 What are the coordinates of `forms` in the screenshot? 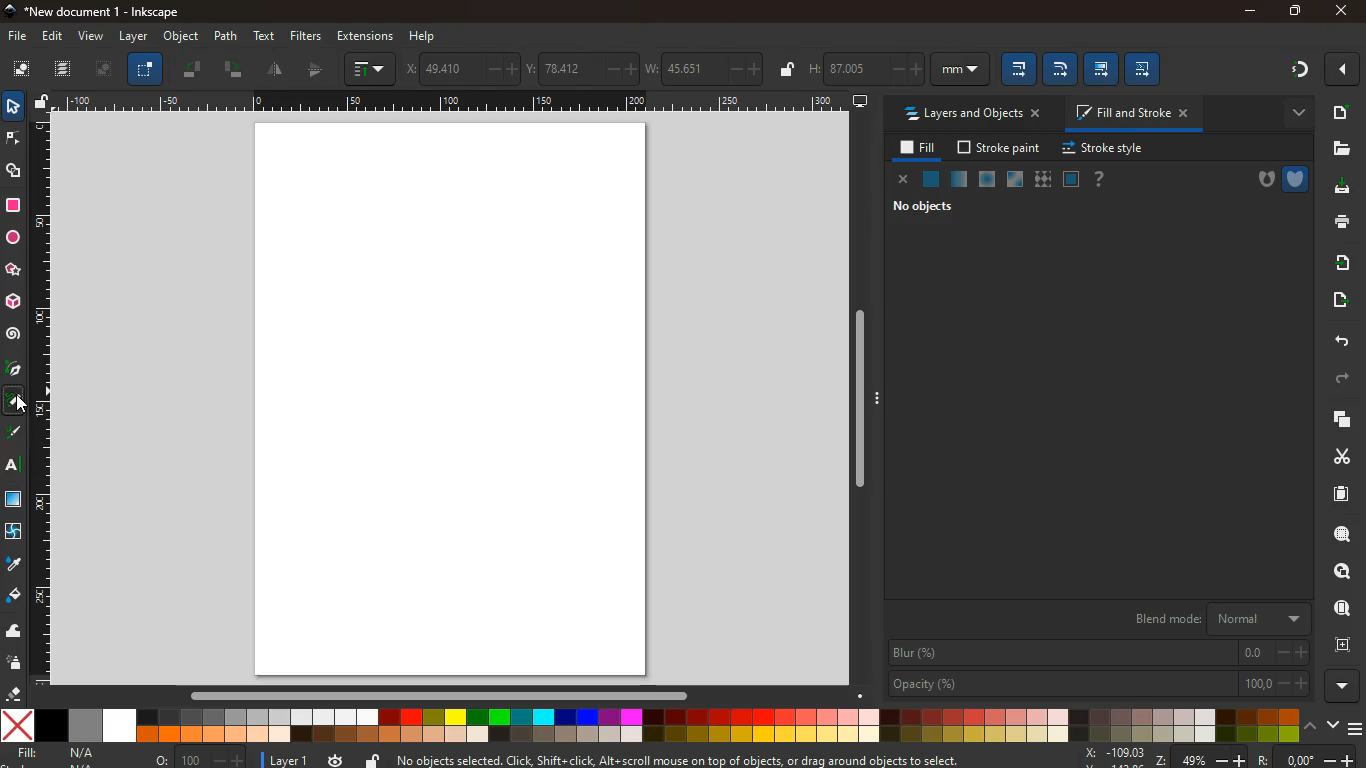 It's located at (147, 69).